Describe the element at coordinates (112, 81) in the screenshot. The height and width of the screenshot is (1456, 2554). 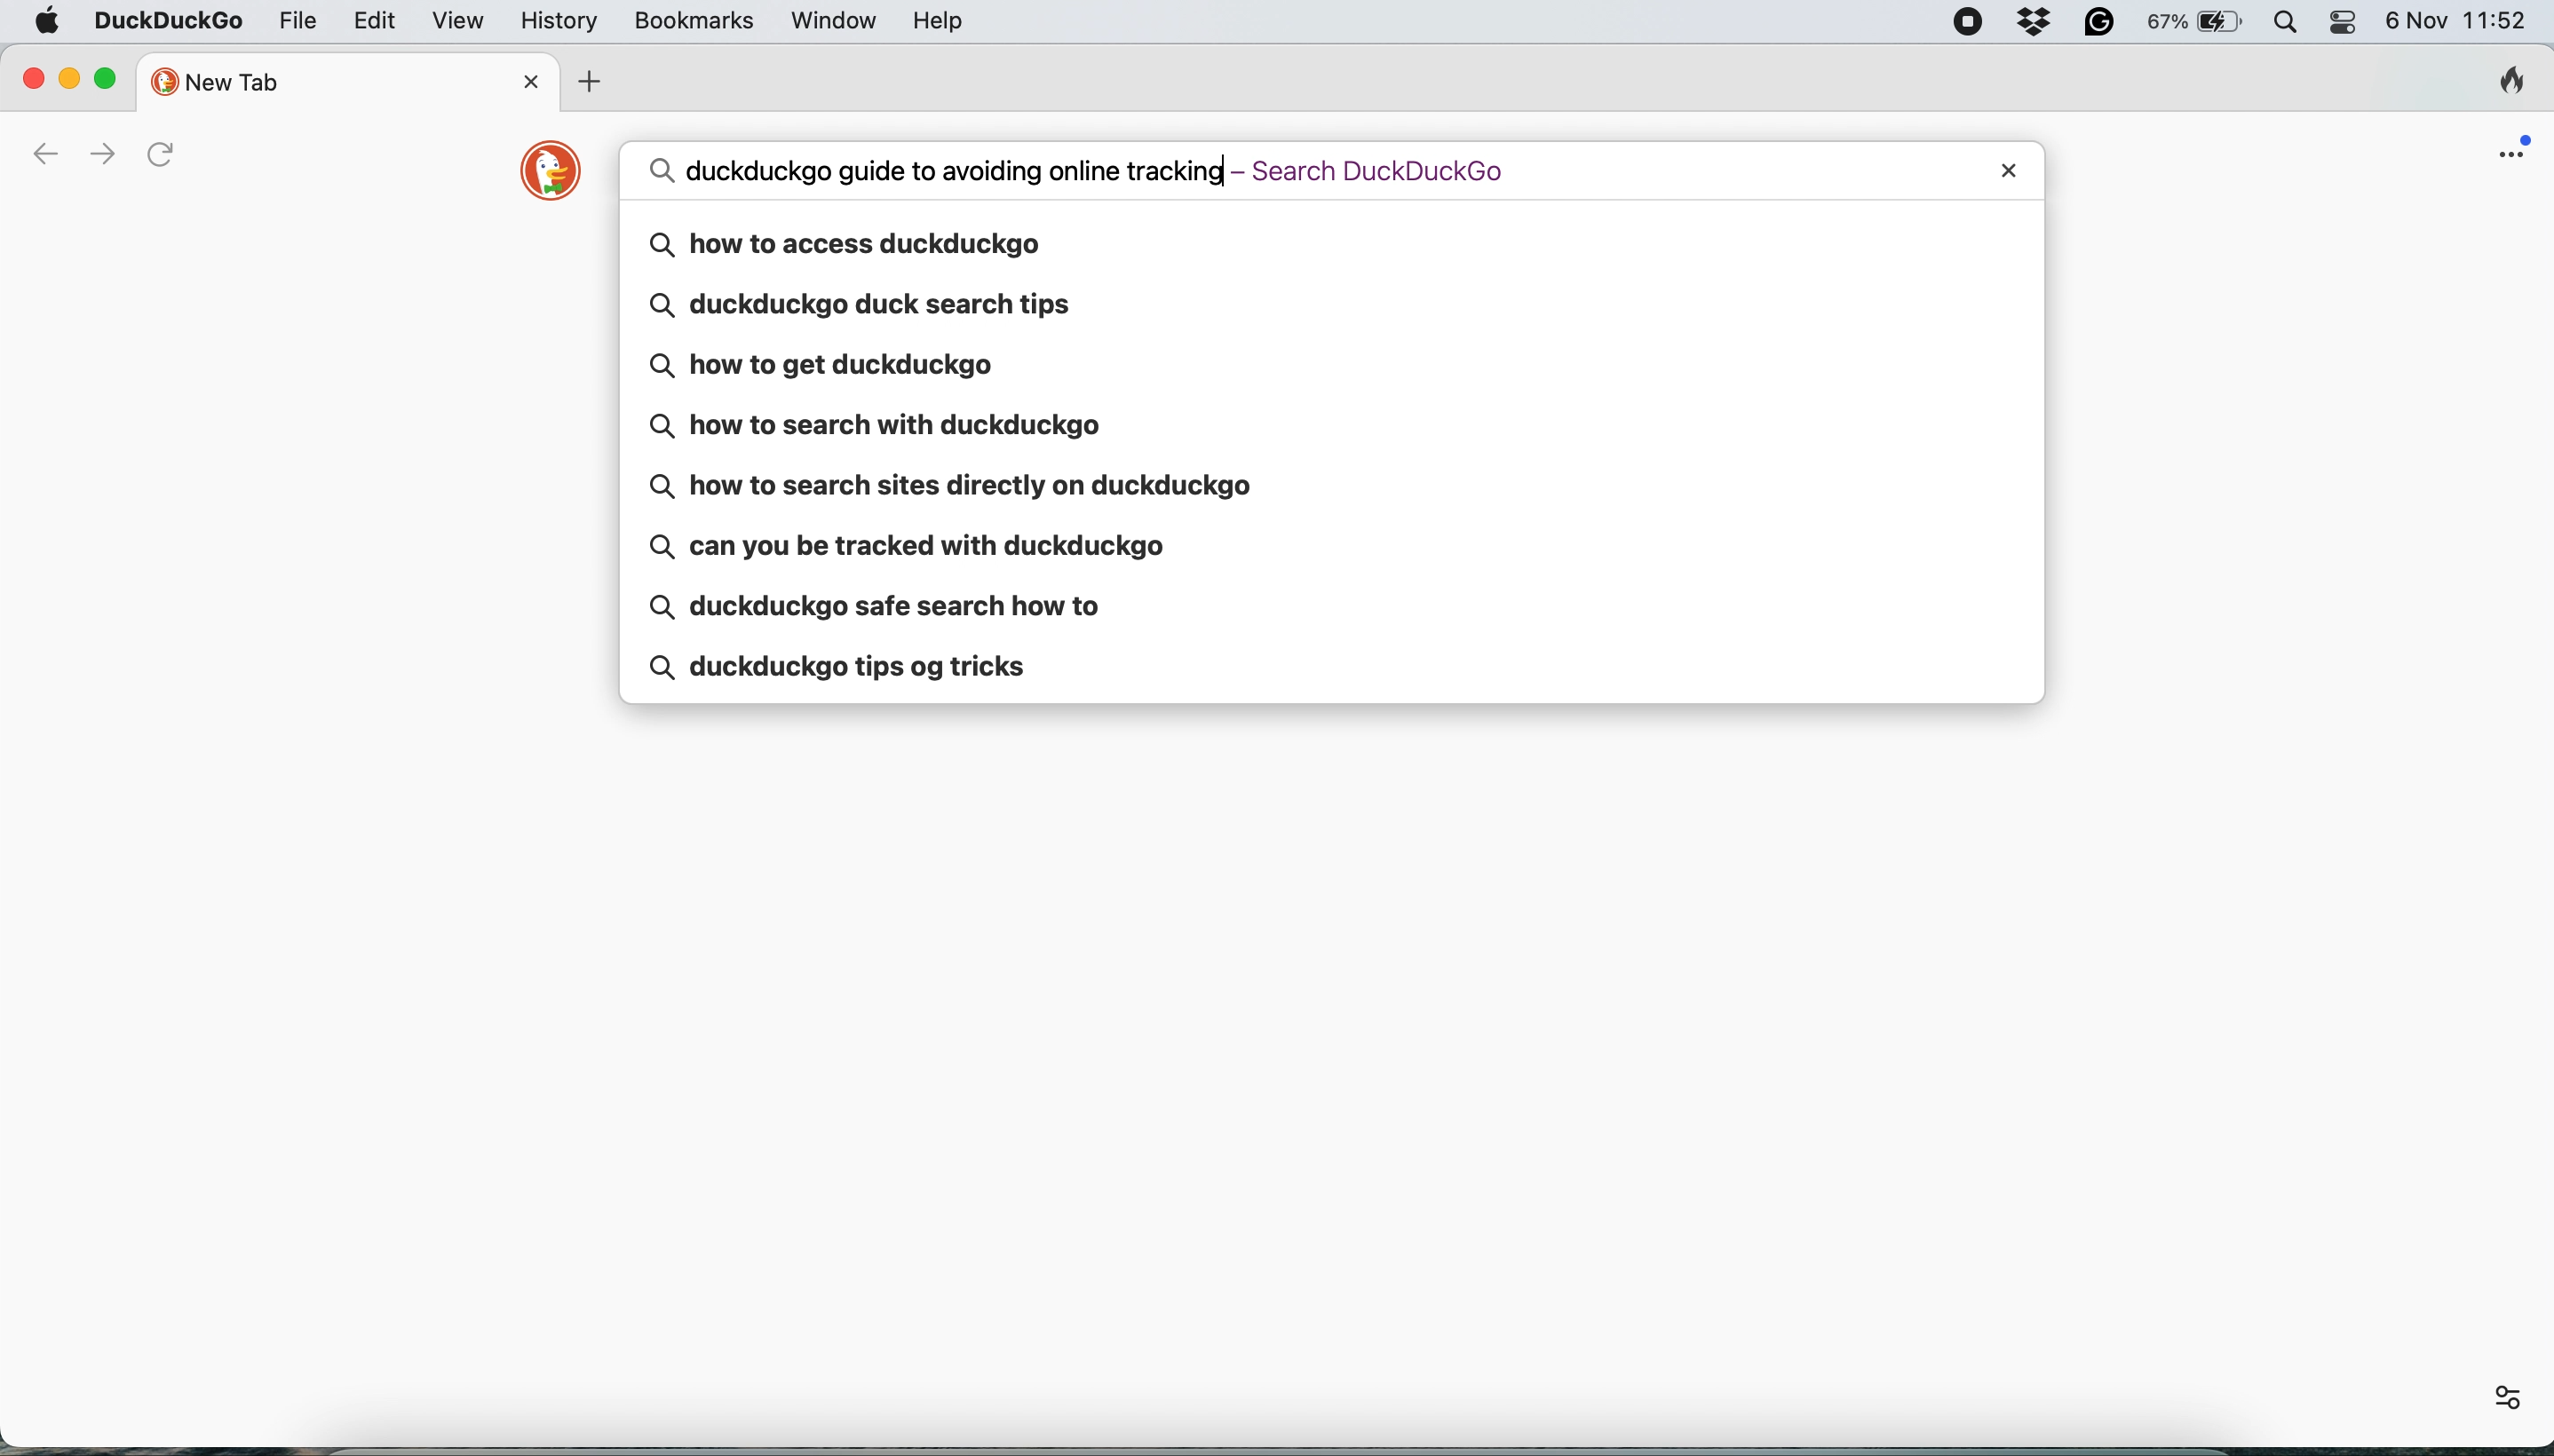
I see `maximise` at that location.